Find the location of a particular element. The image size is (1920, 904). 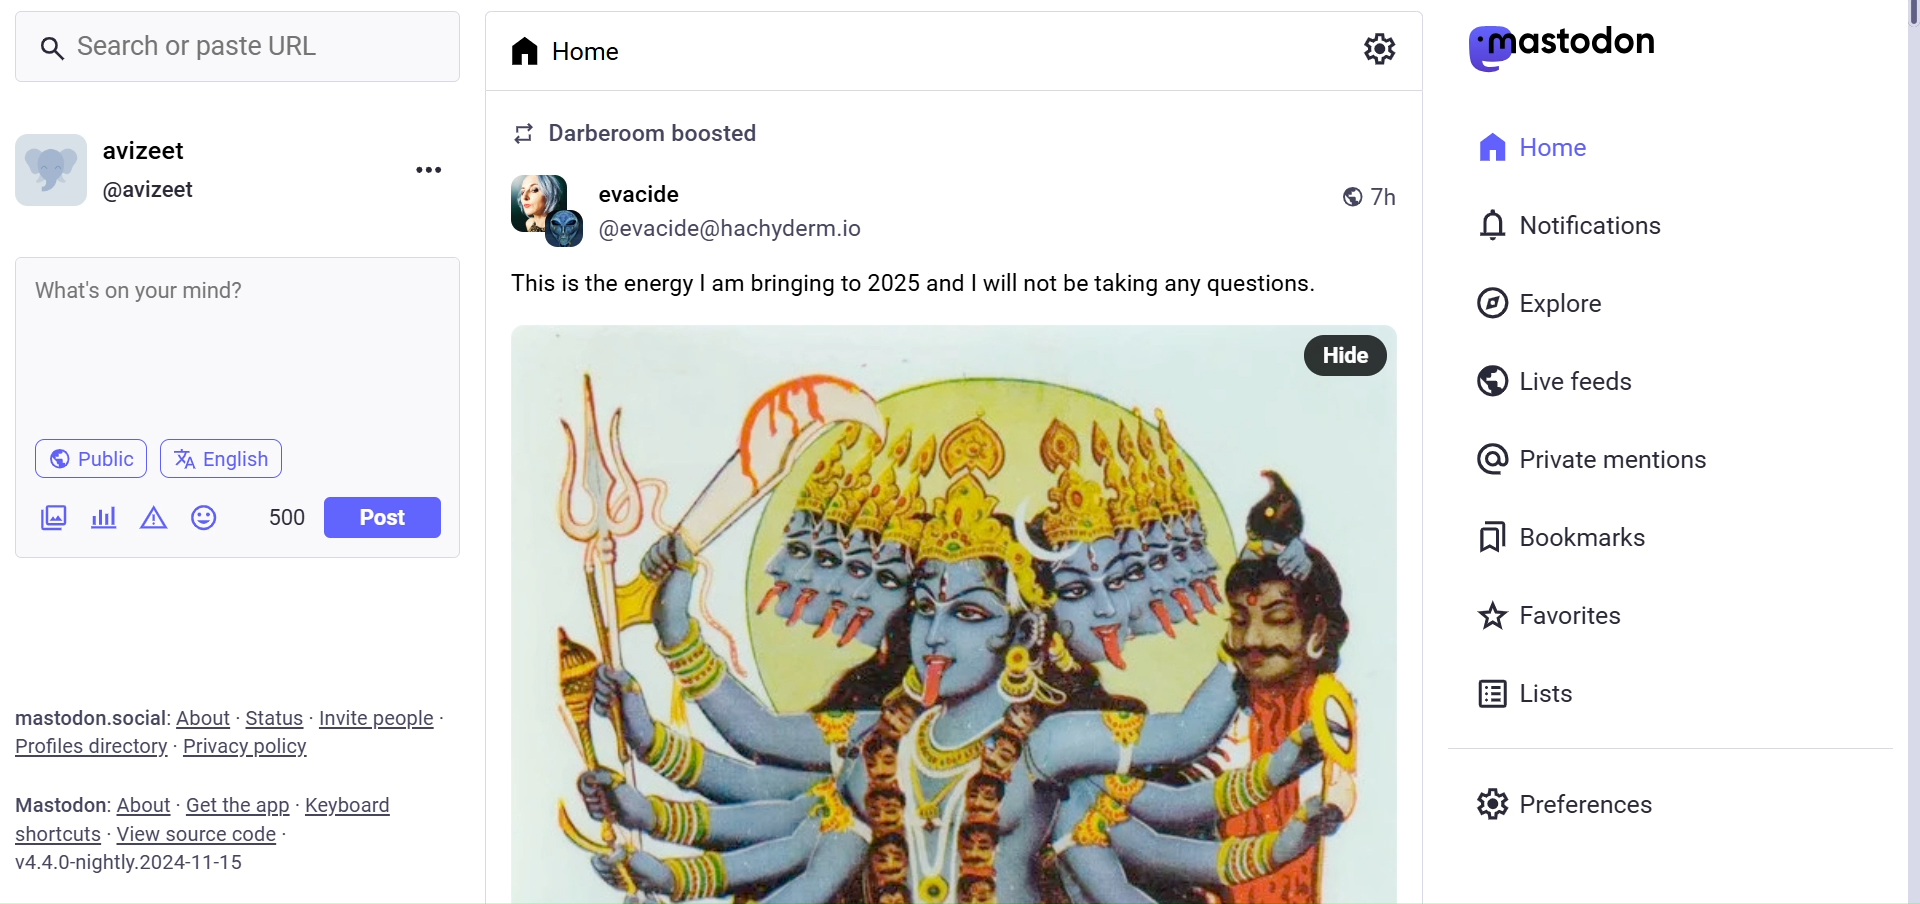

image is located at coordinates (536, 209).